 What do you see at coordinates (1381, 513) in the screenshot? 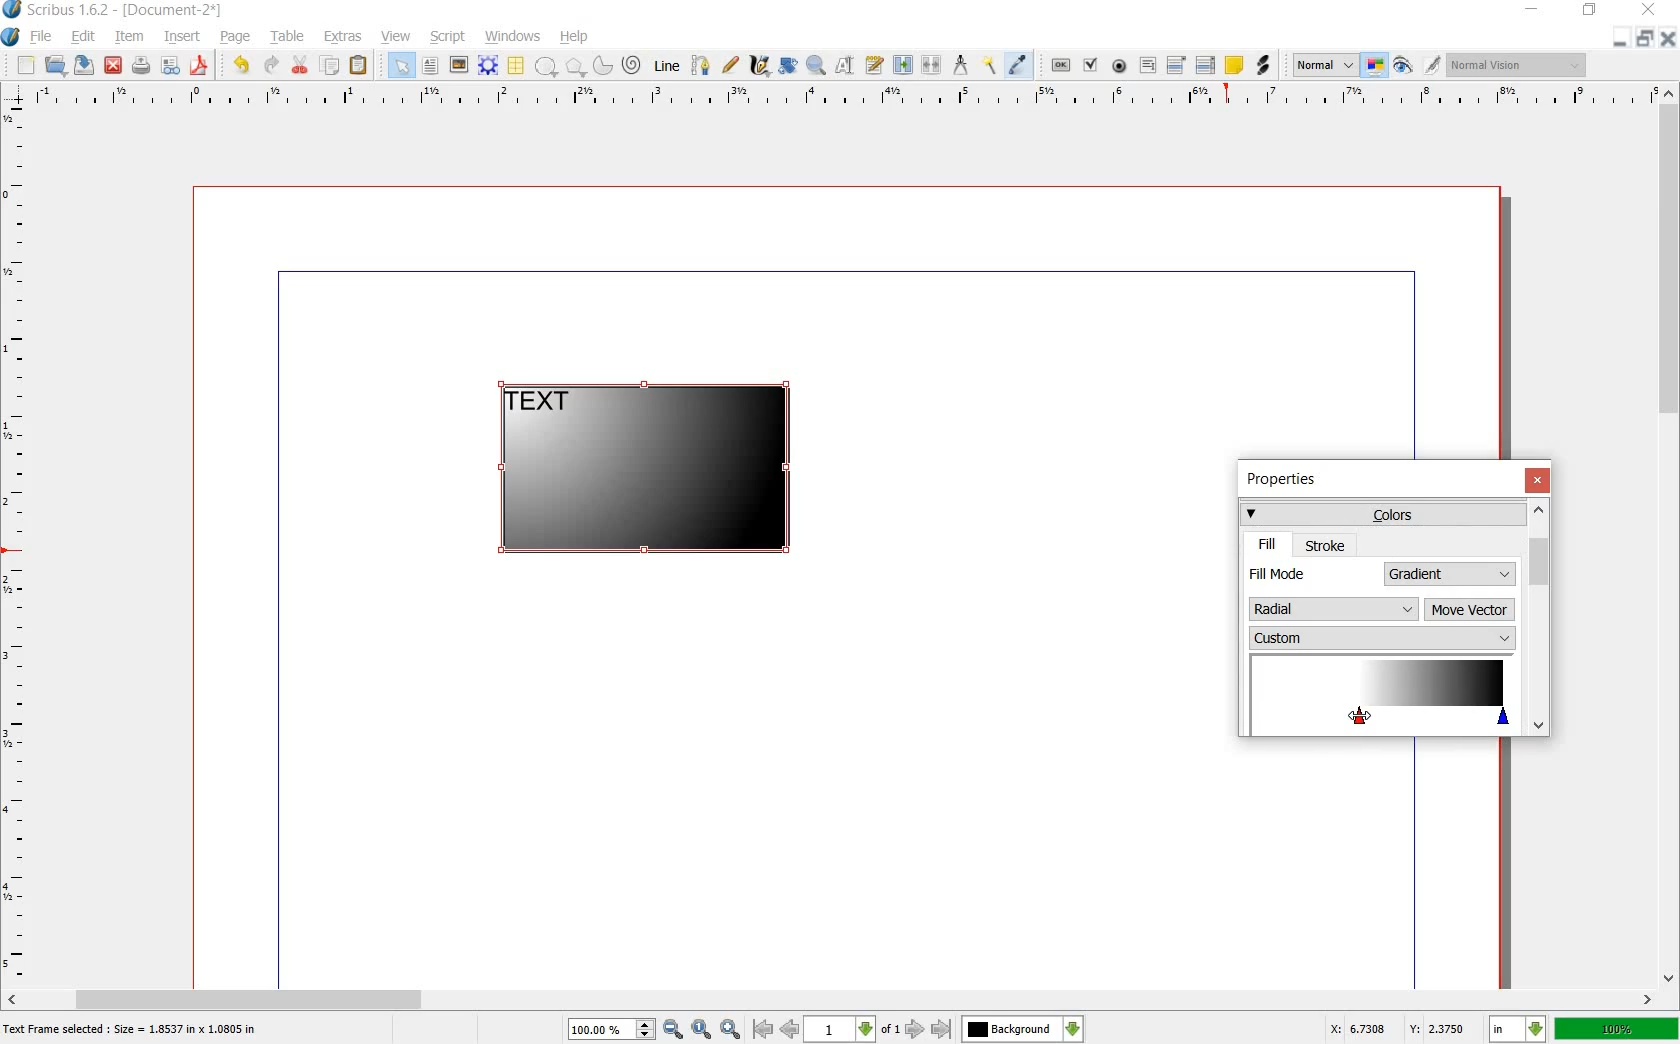
I see `colors` at bounding box center [1381, 513].